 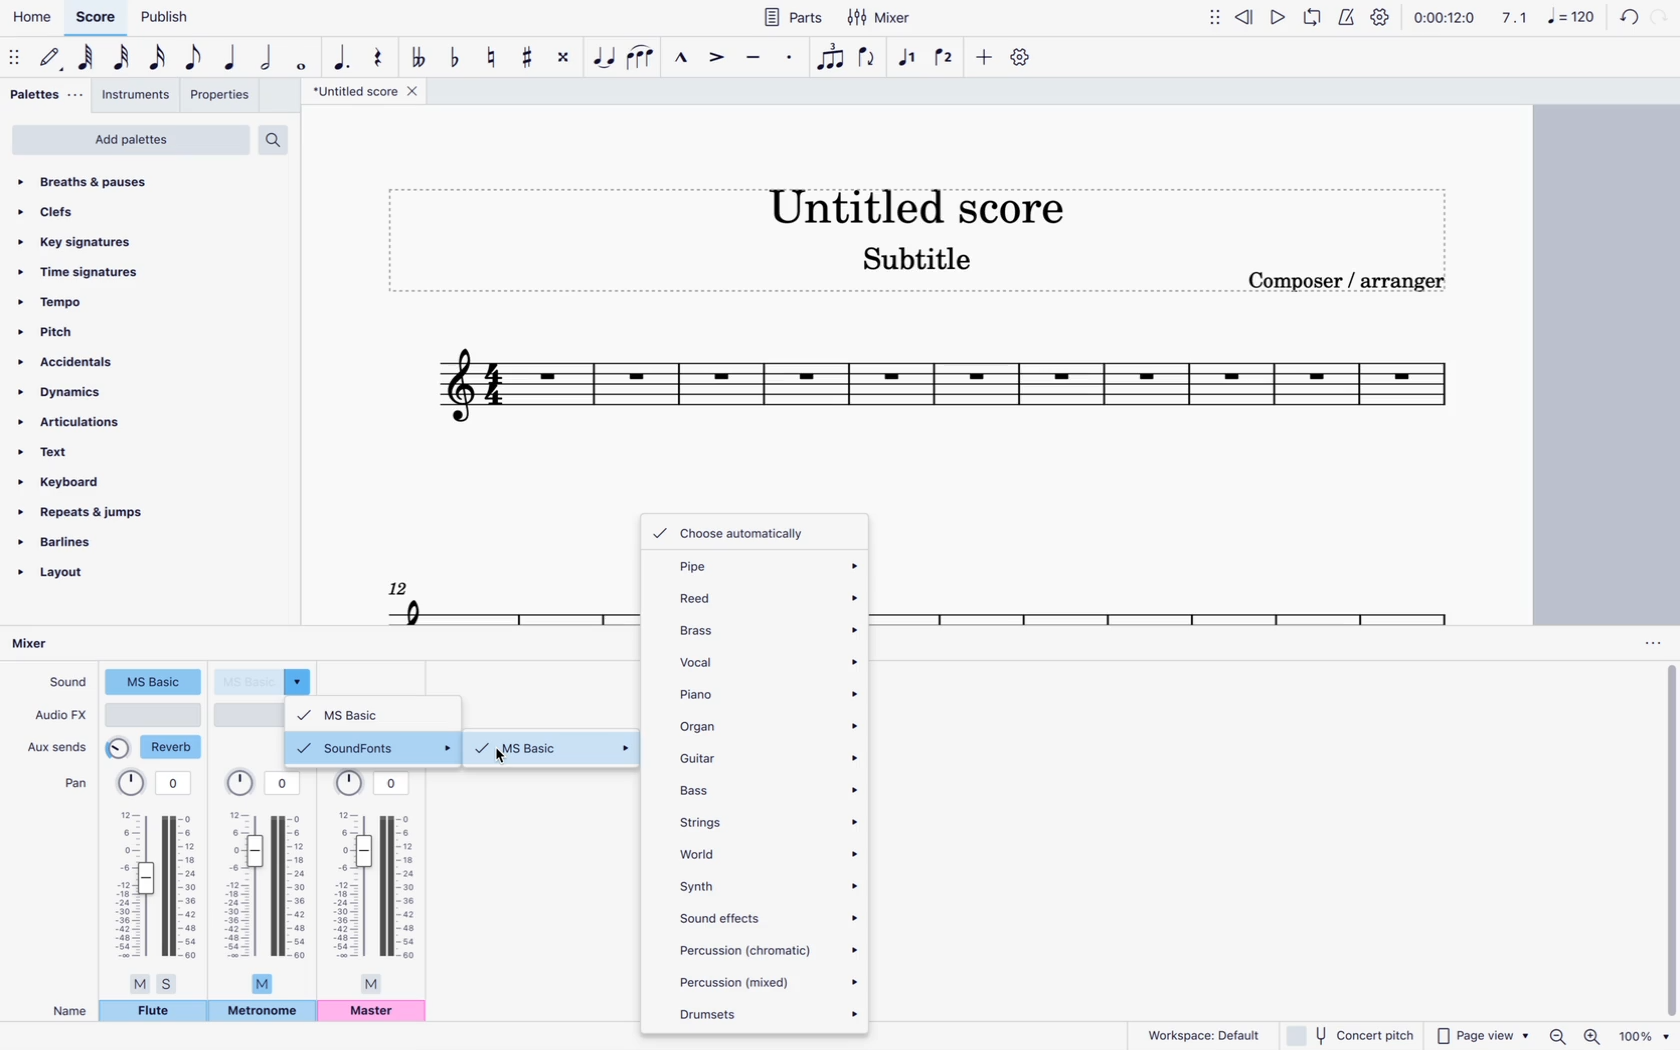 What do you see at coordinates (72, 784) in the screenshot?
I see `pan` at bounding box center [72, 784].